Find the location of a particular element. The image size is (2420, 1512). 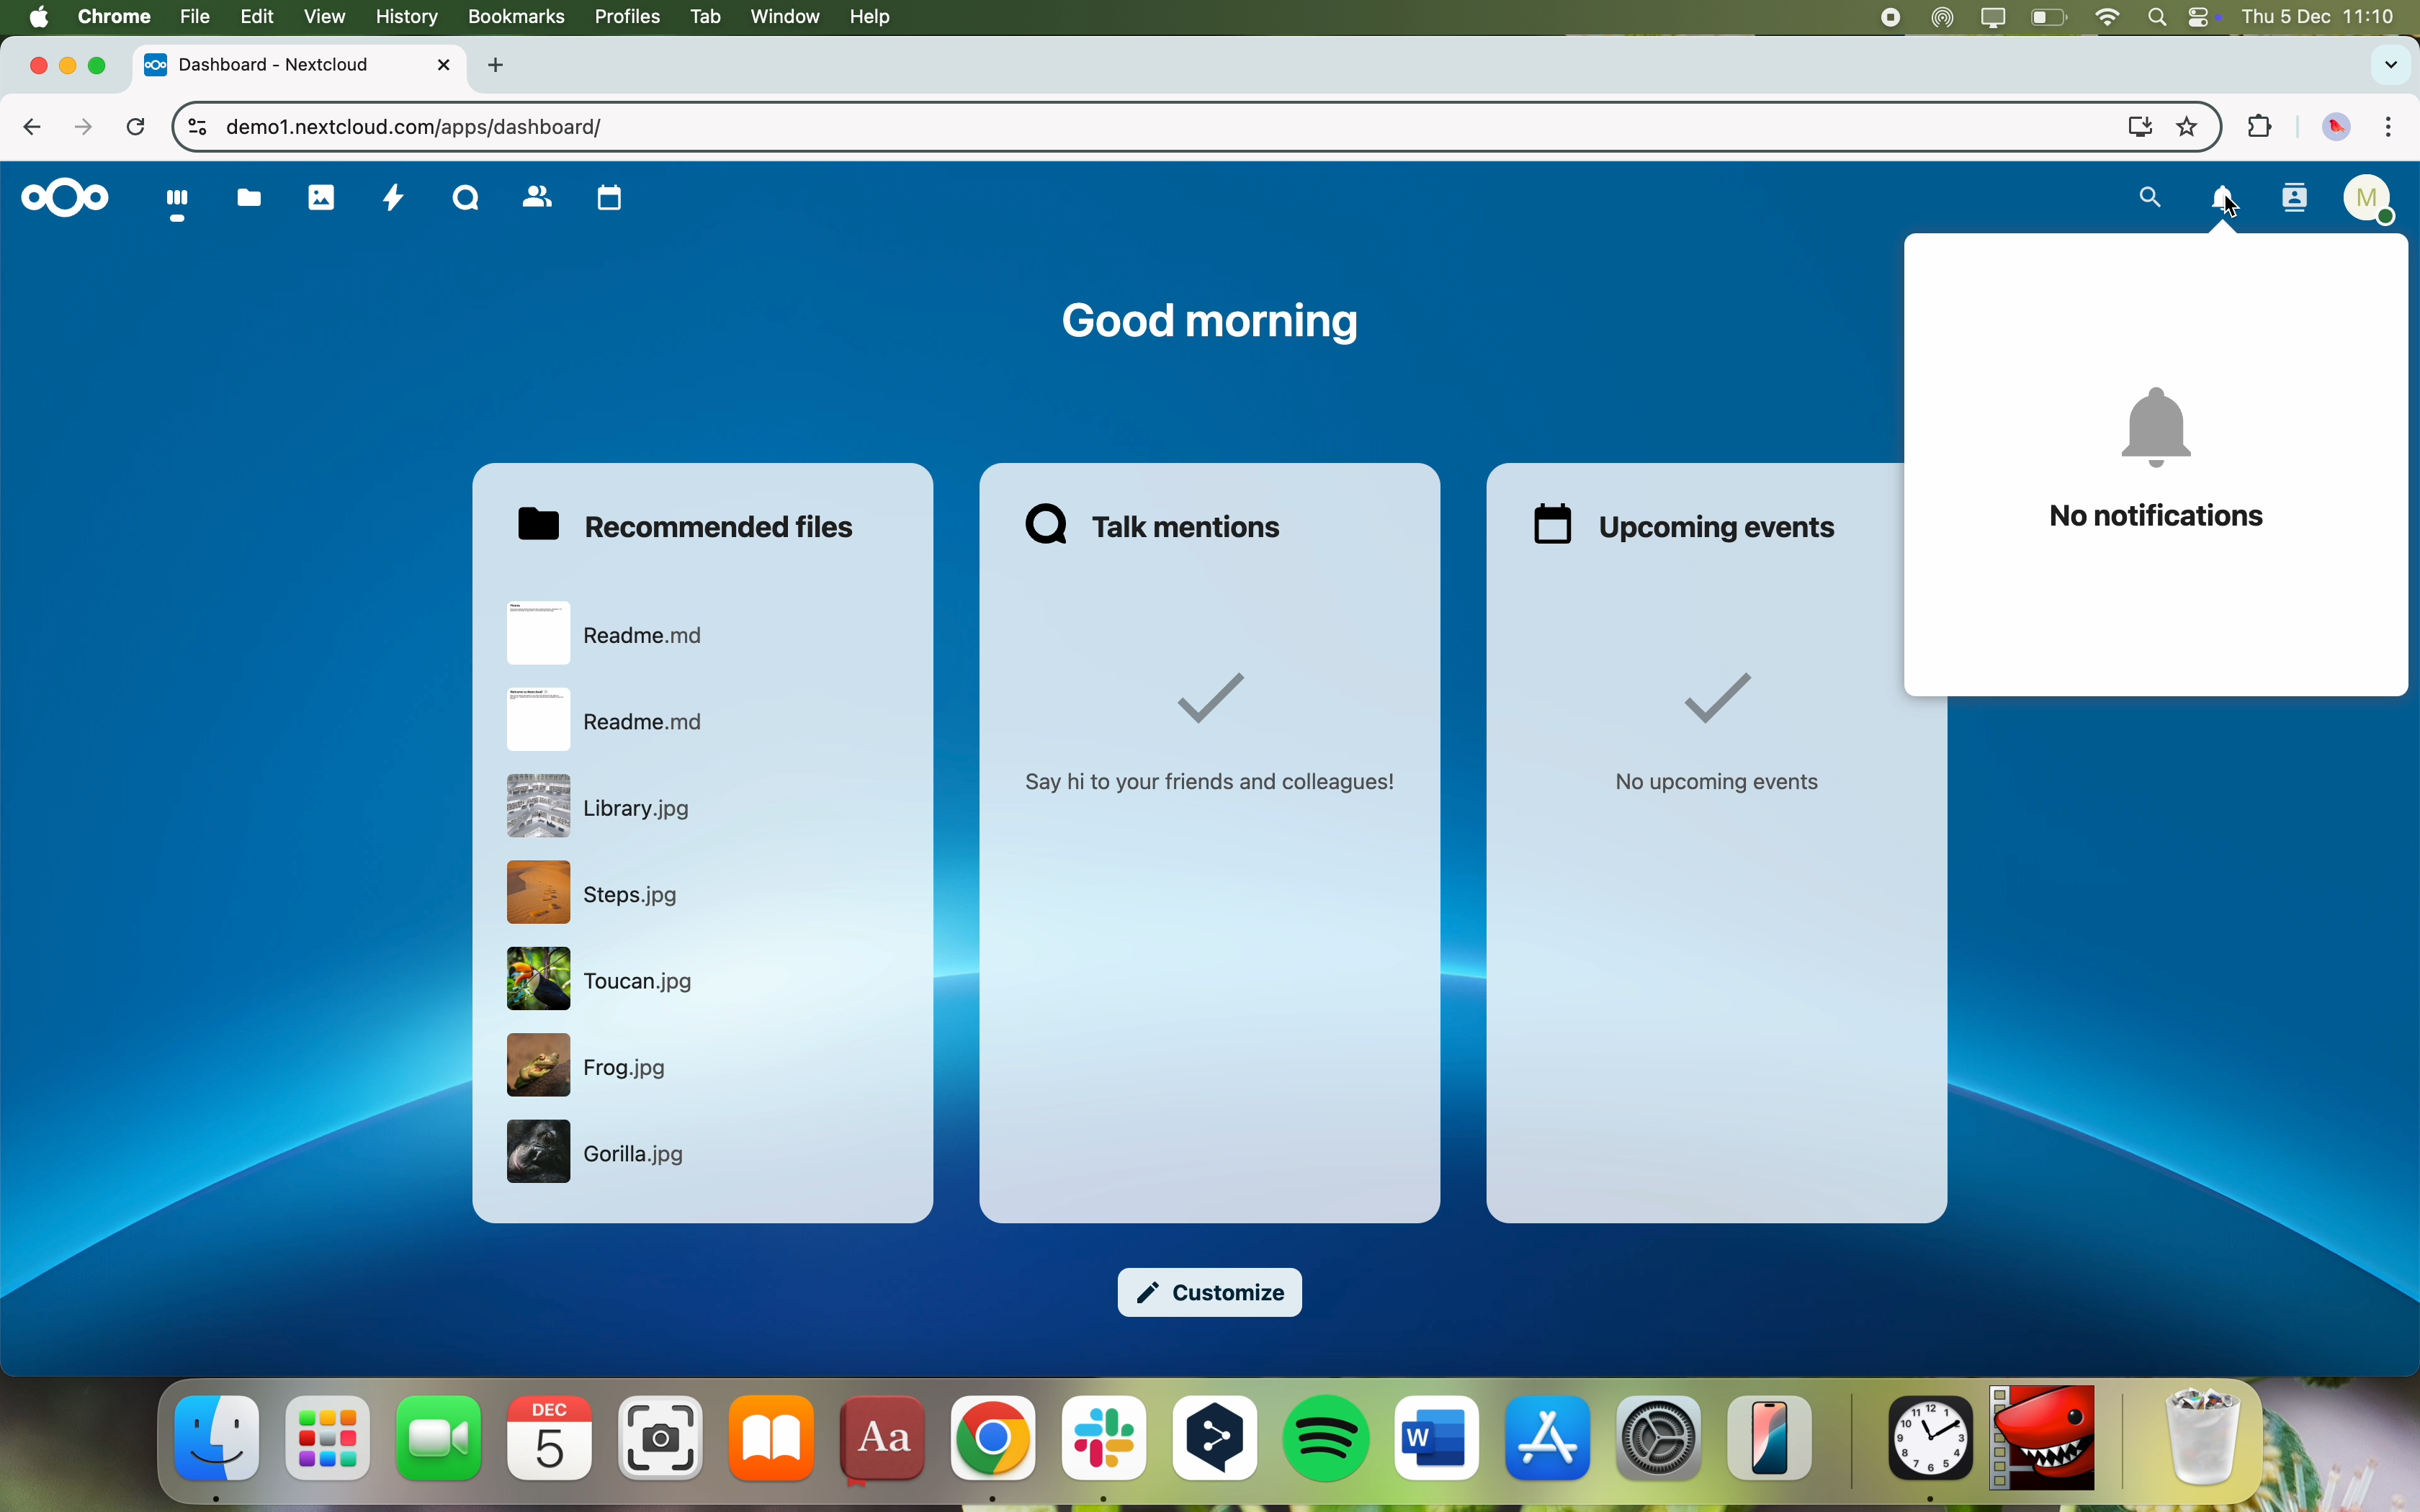

iPhone mirroring is located at coordinates (1771, 1439).